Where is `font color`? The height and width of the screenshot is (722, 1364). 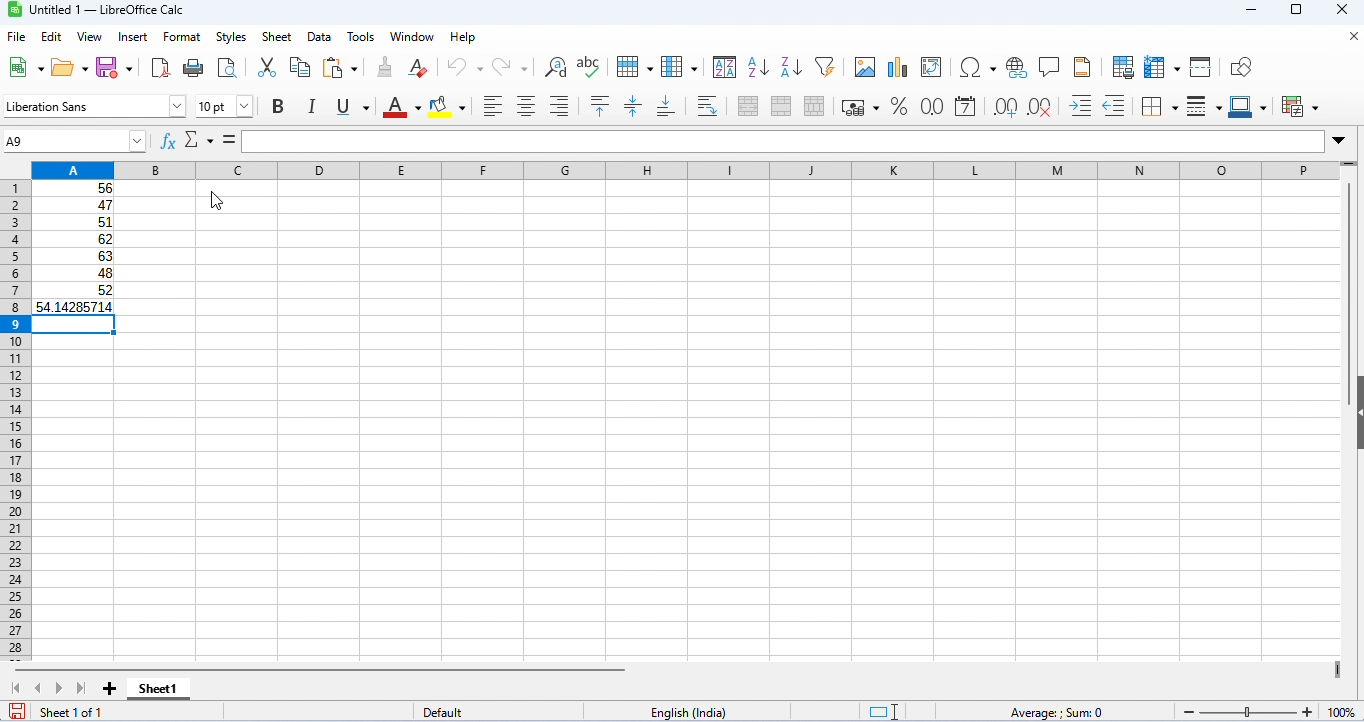 font color is located at coordinates (398, 106).